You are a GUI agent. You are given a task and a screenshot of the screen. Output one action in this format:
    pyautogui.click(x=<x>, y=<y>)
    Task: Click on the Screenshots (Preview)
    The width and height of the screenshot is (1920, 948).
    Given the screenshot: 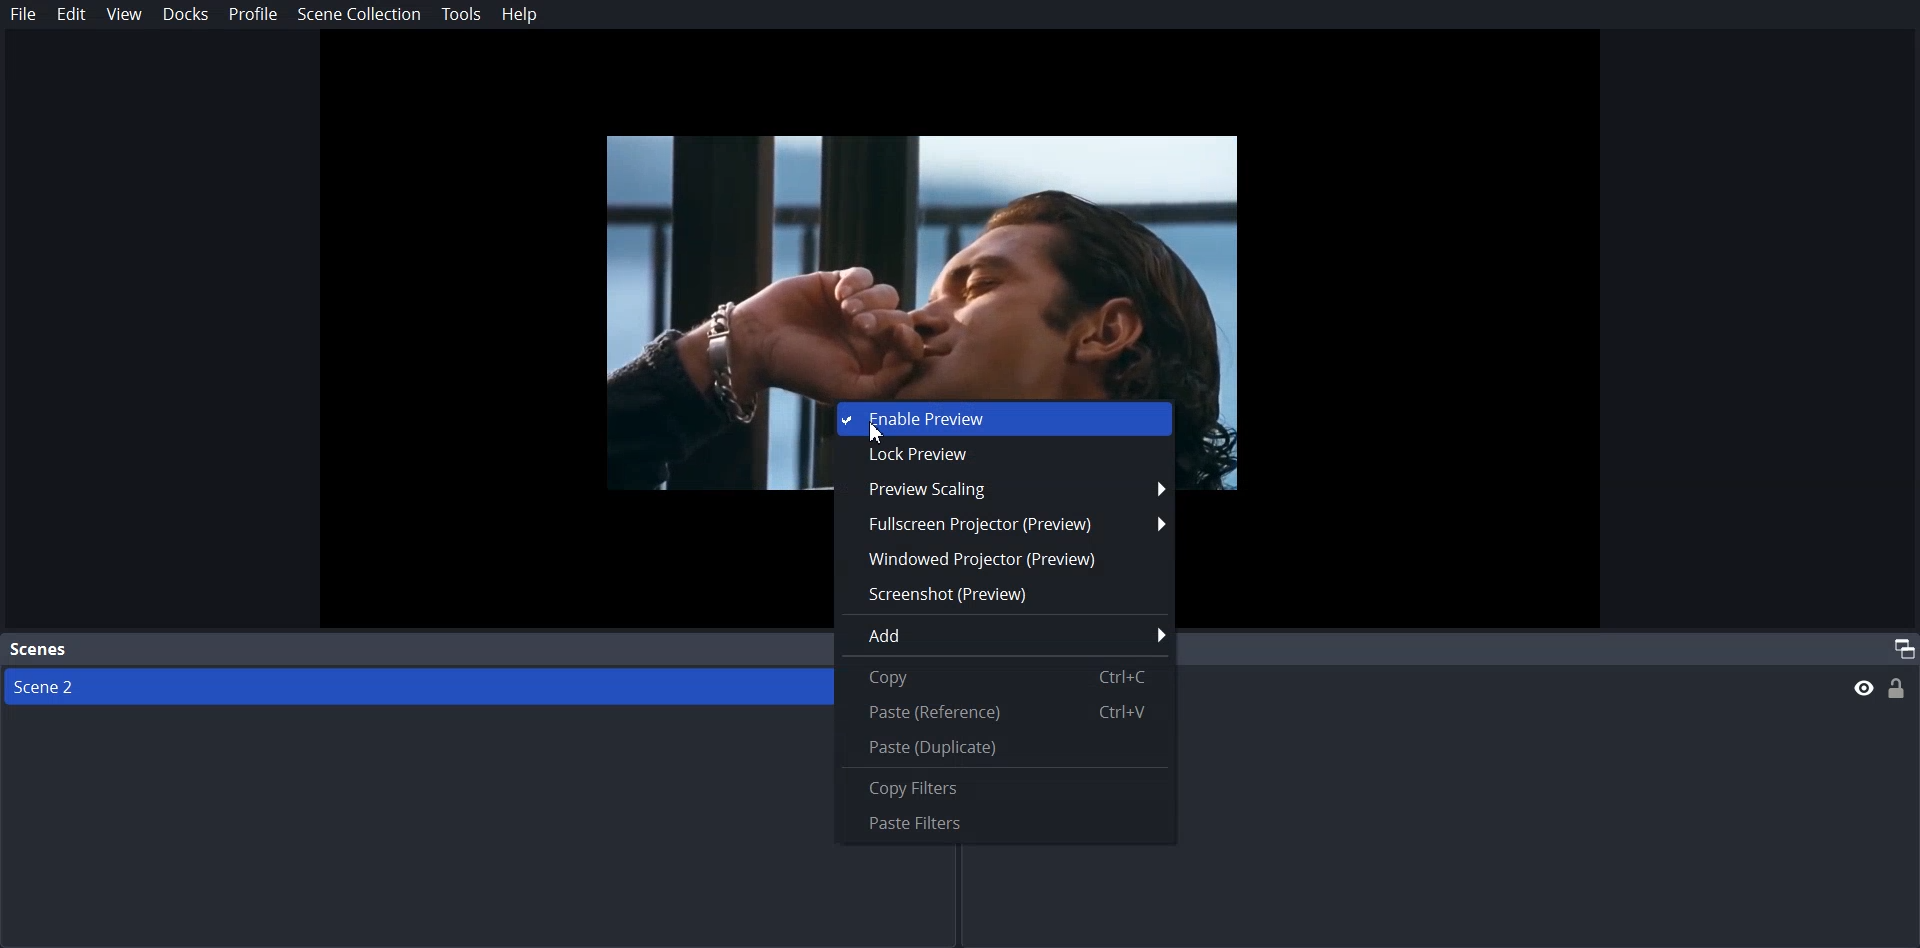 What is the action you would take?
    pyautogui.click(x=1003, y=595)
    